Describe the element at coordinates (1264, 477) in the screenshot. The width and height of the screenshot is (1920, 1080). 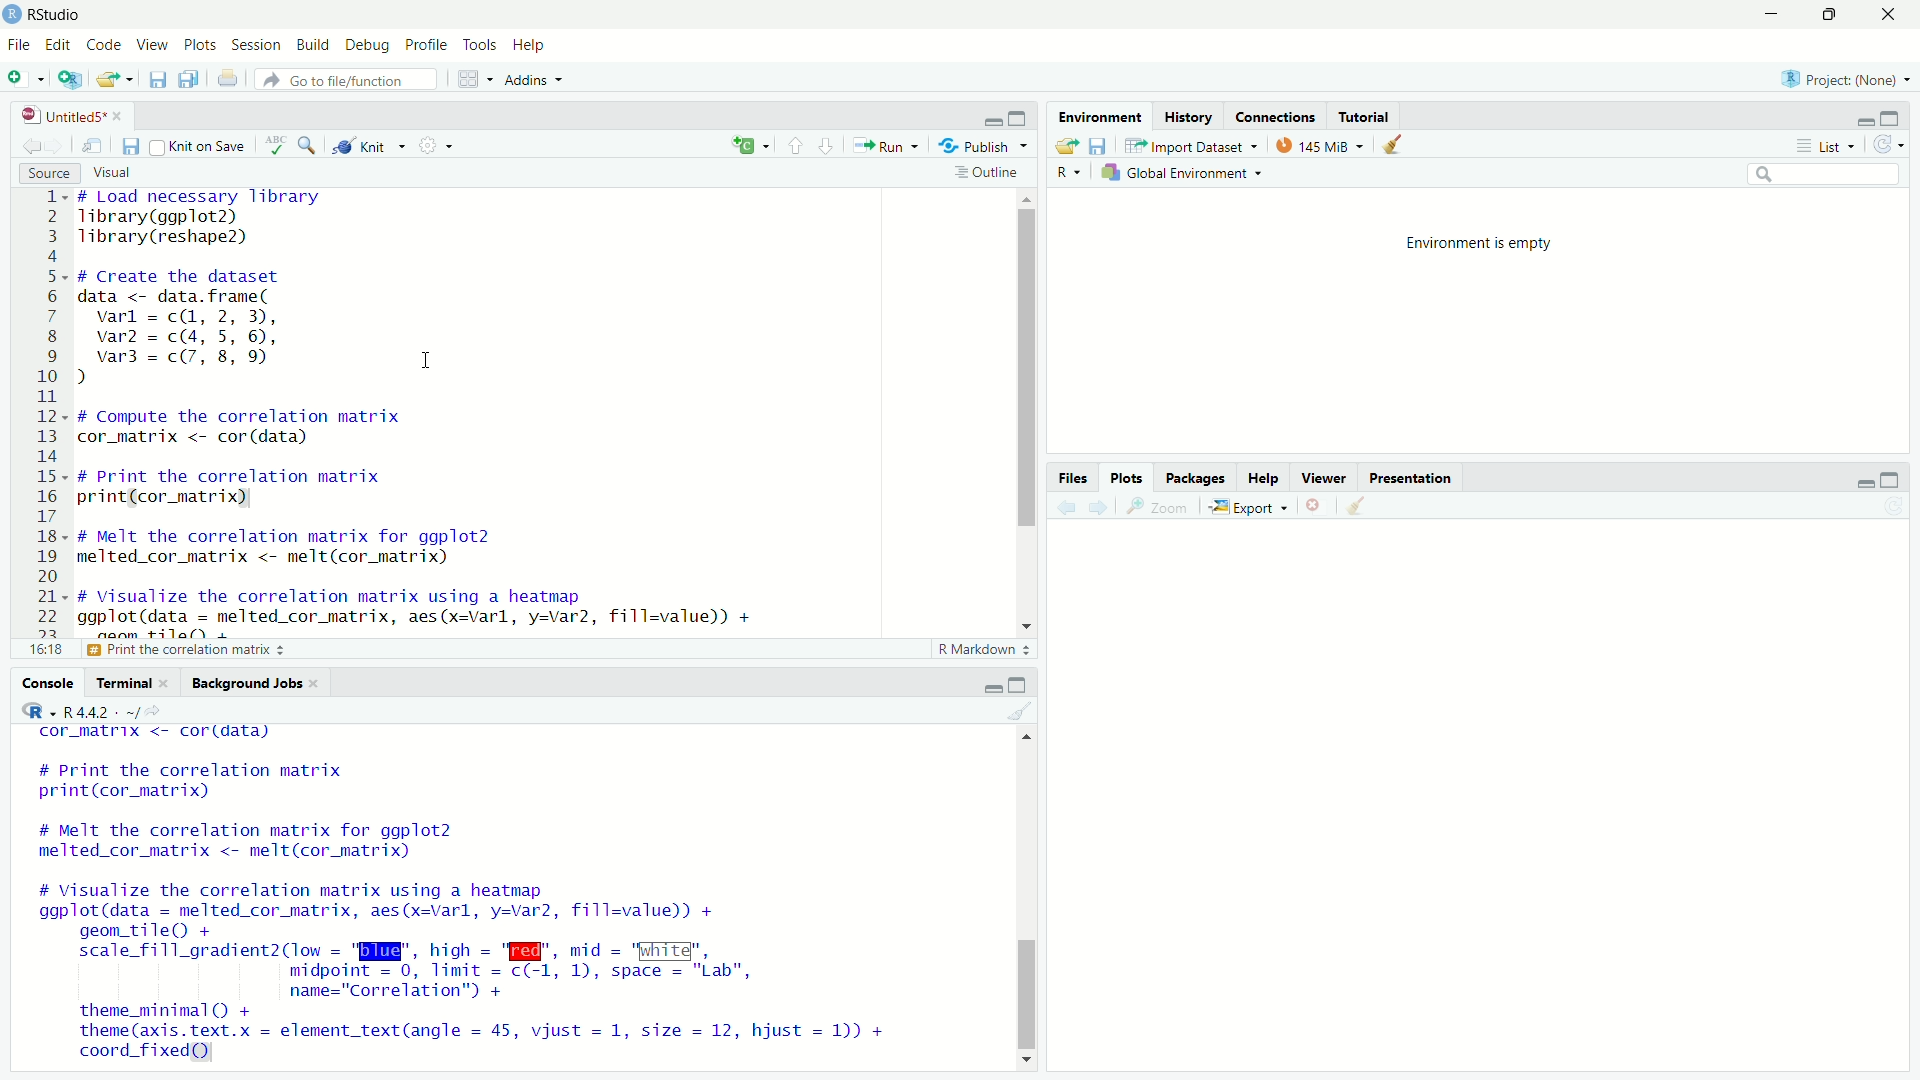
I see `help` at that location.